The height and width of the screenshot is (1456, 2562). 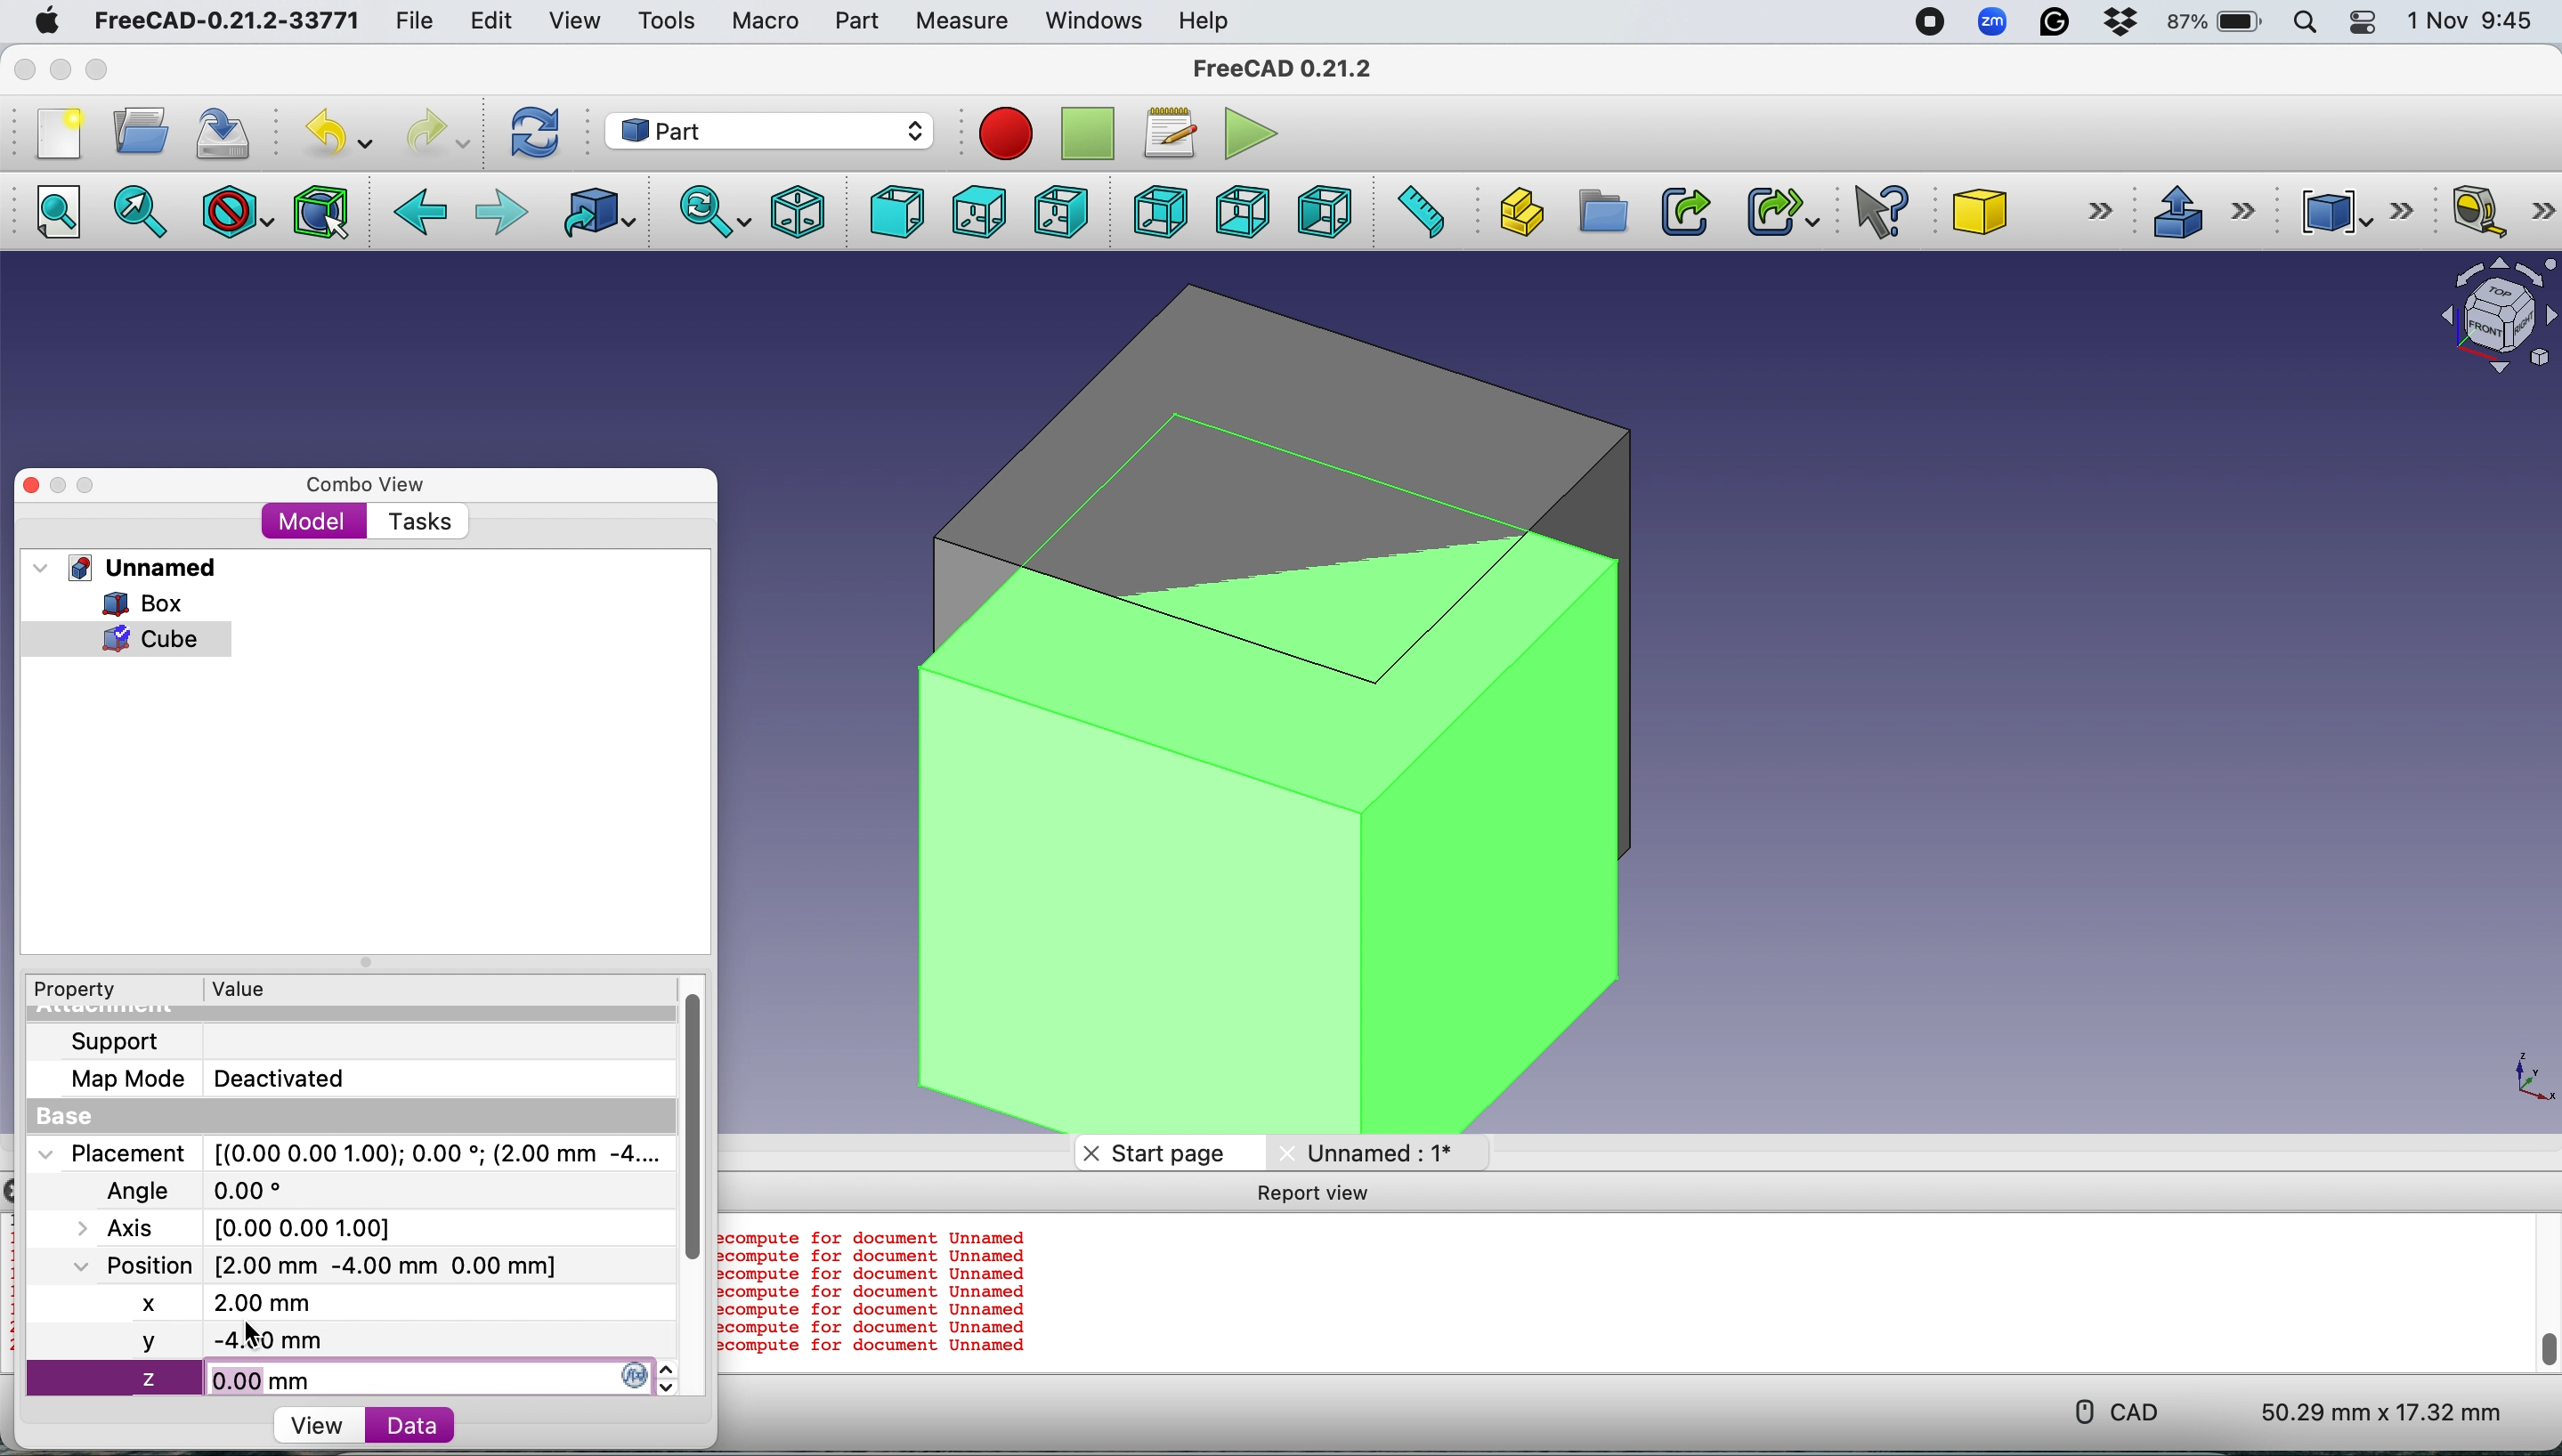 What do you see at coordinates (358, 1377) in the screenshot?
I see `z axis selected` at bounding box center [358, 1377].